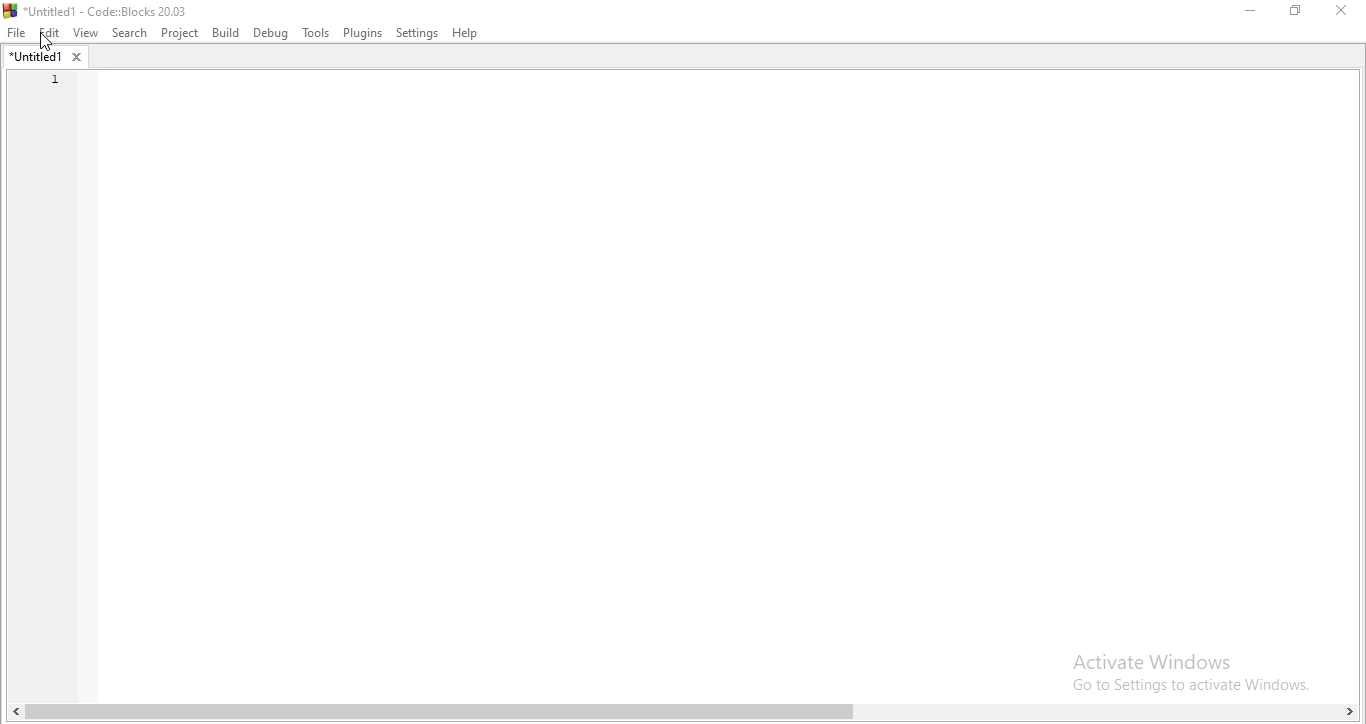  I want to click on View , so click(83, 33).